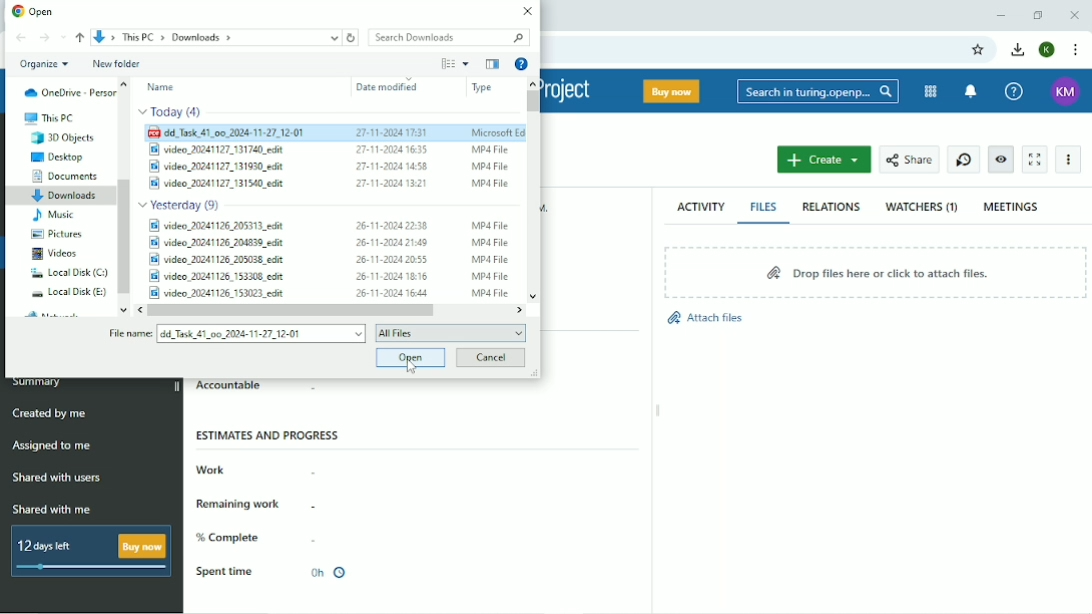 This screenshot has width=1092, height=614. I want to click on Customize and control google chrome, so click(1078, 50).